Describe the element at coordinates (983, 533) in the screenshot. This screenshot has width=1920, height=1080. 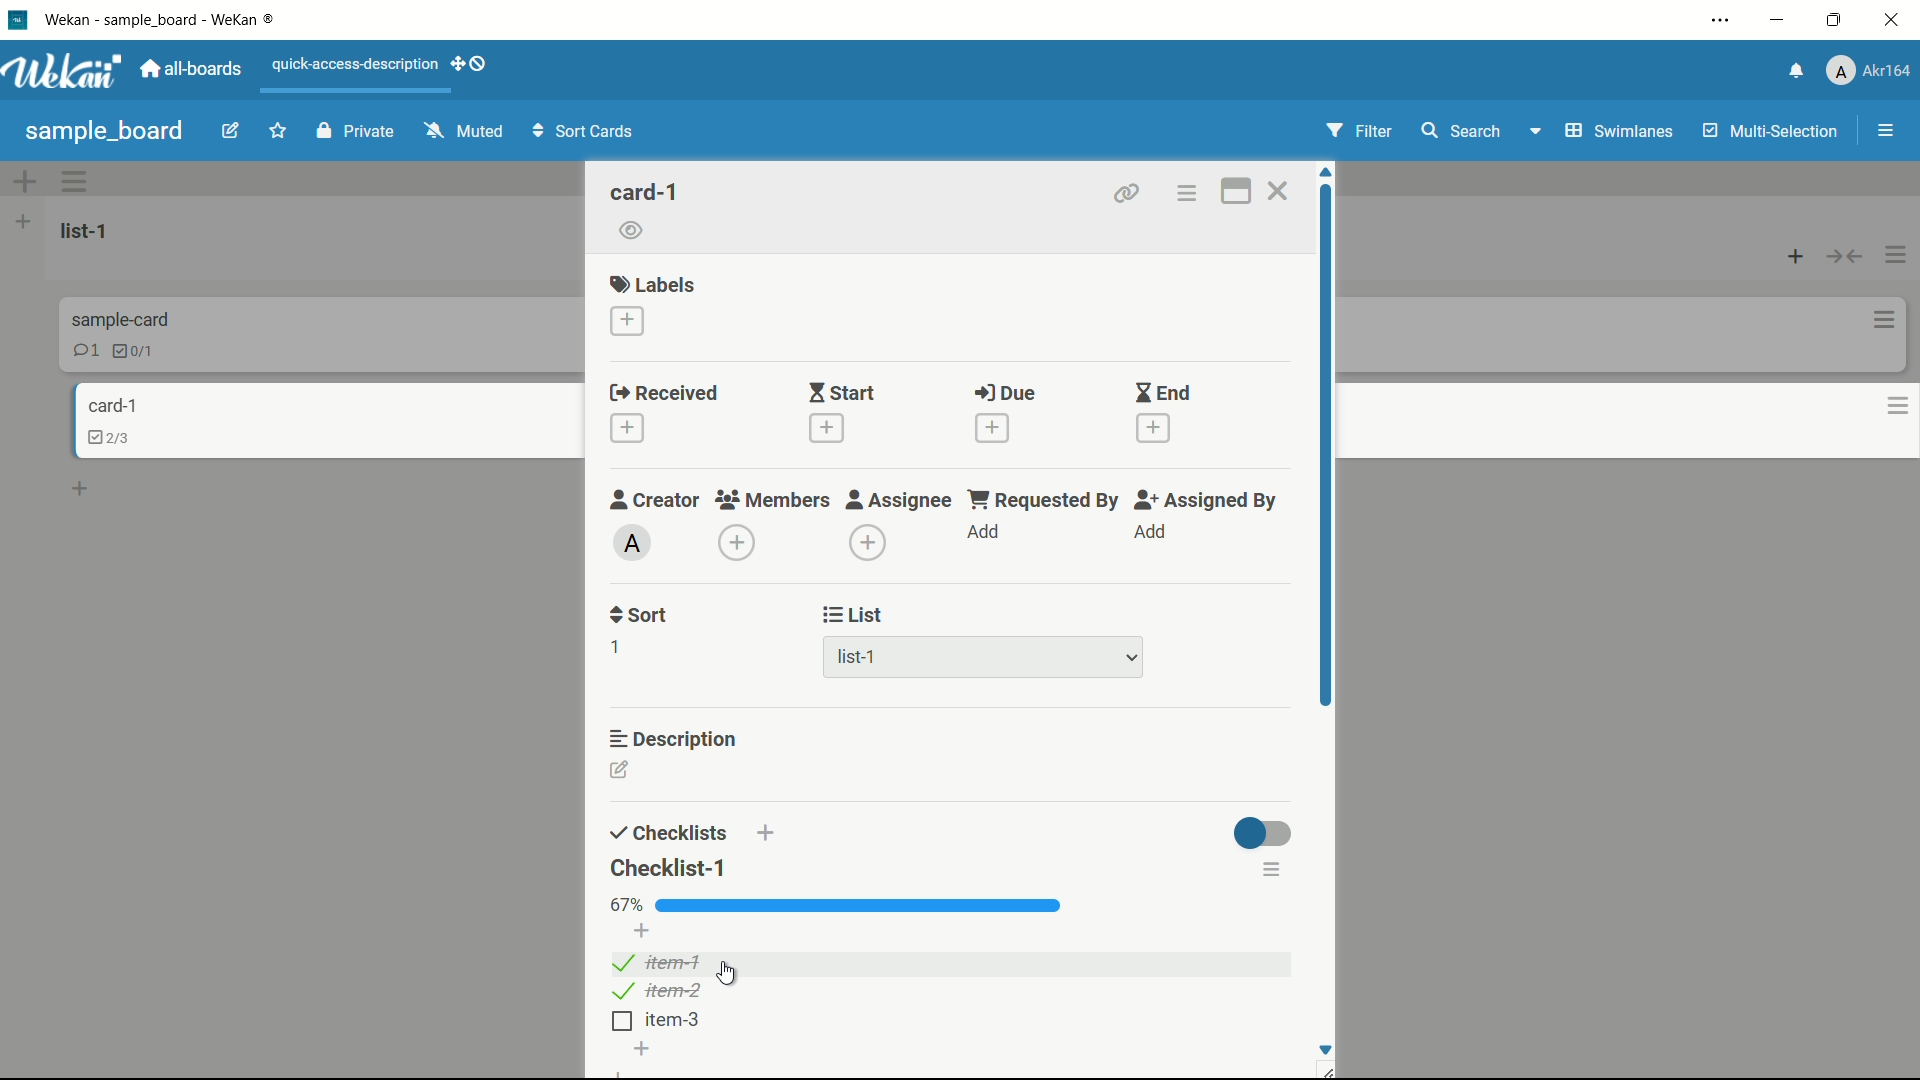
I see `add` at that location.